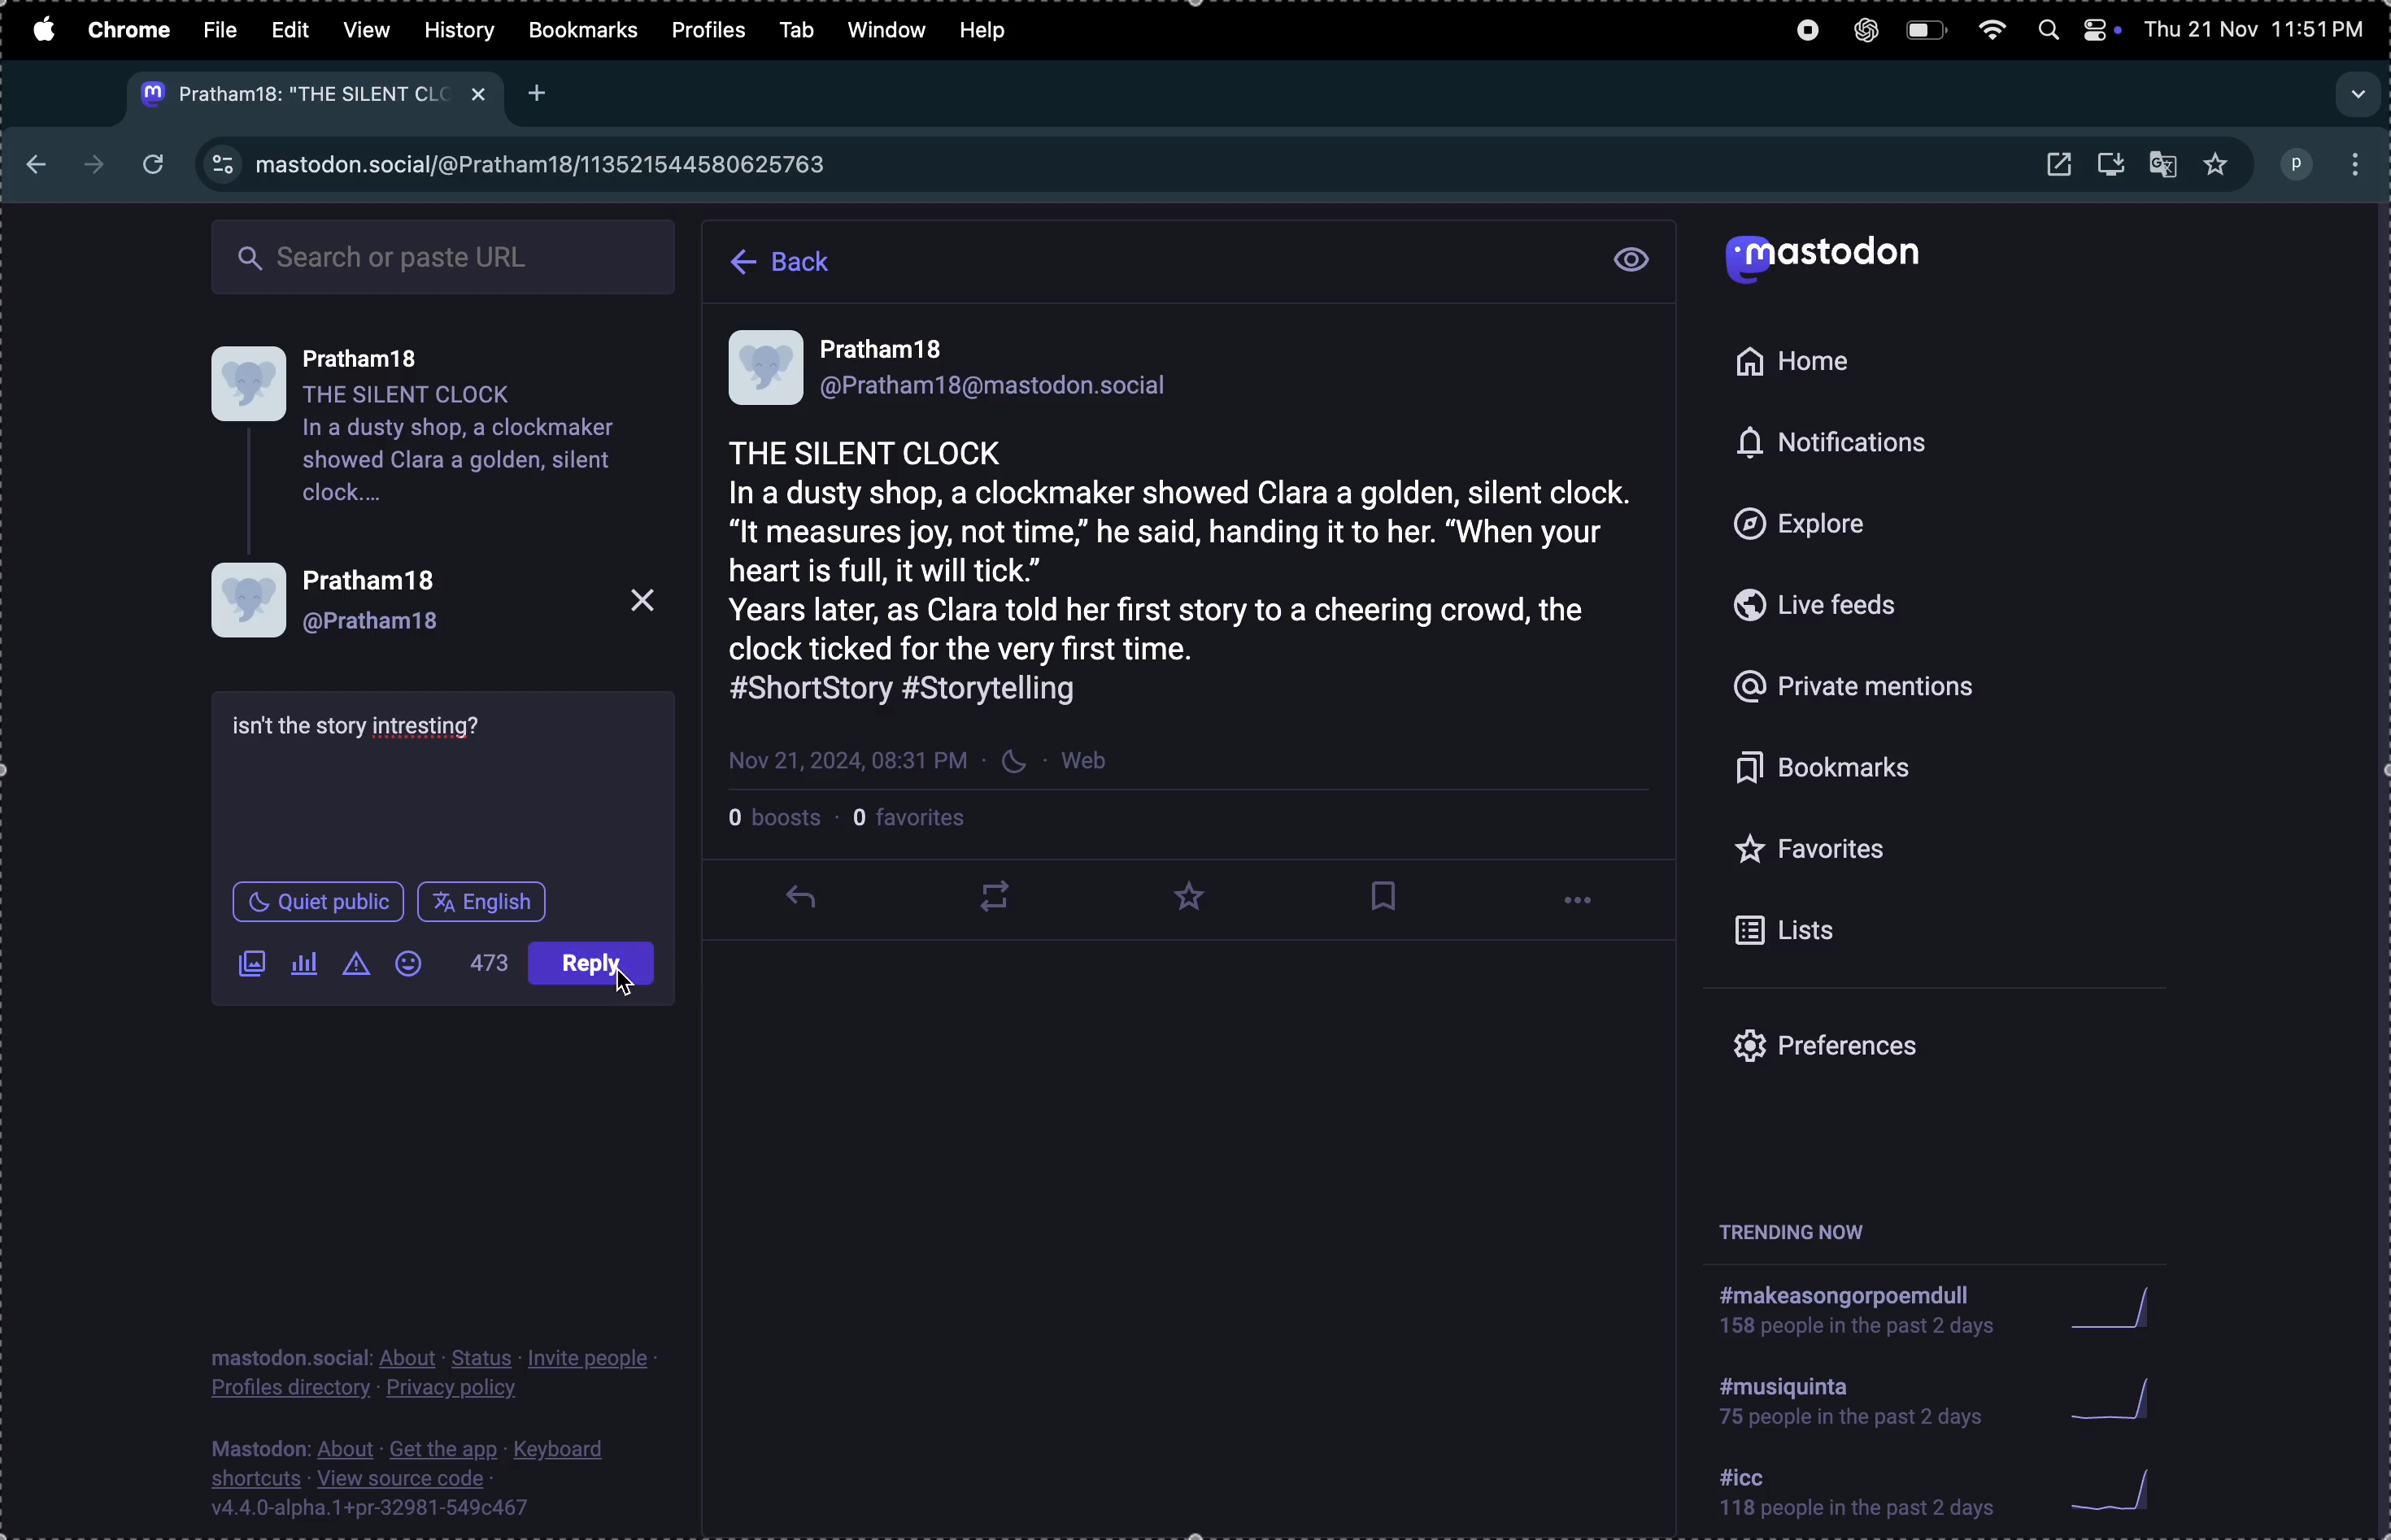 This screenshot has width=2391, height=1540. I want to click on edit, so click(287, 29).